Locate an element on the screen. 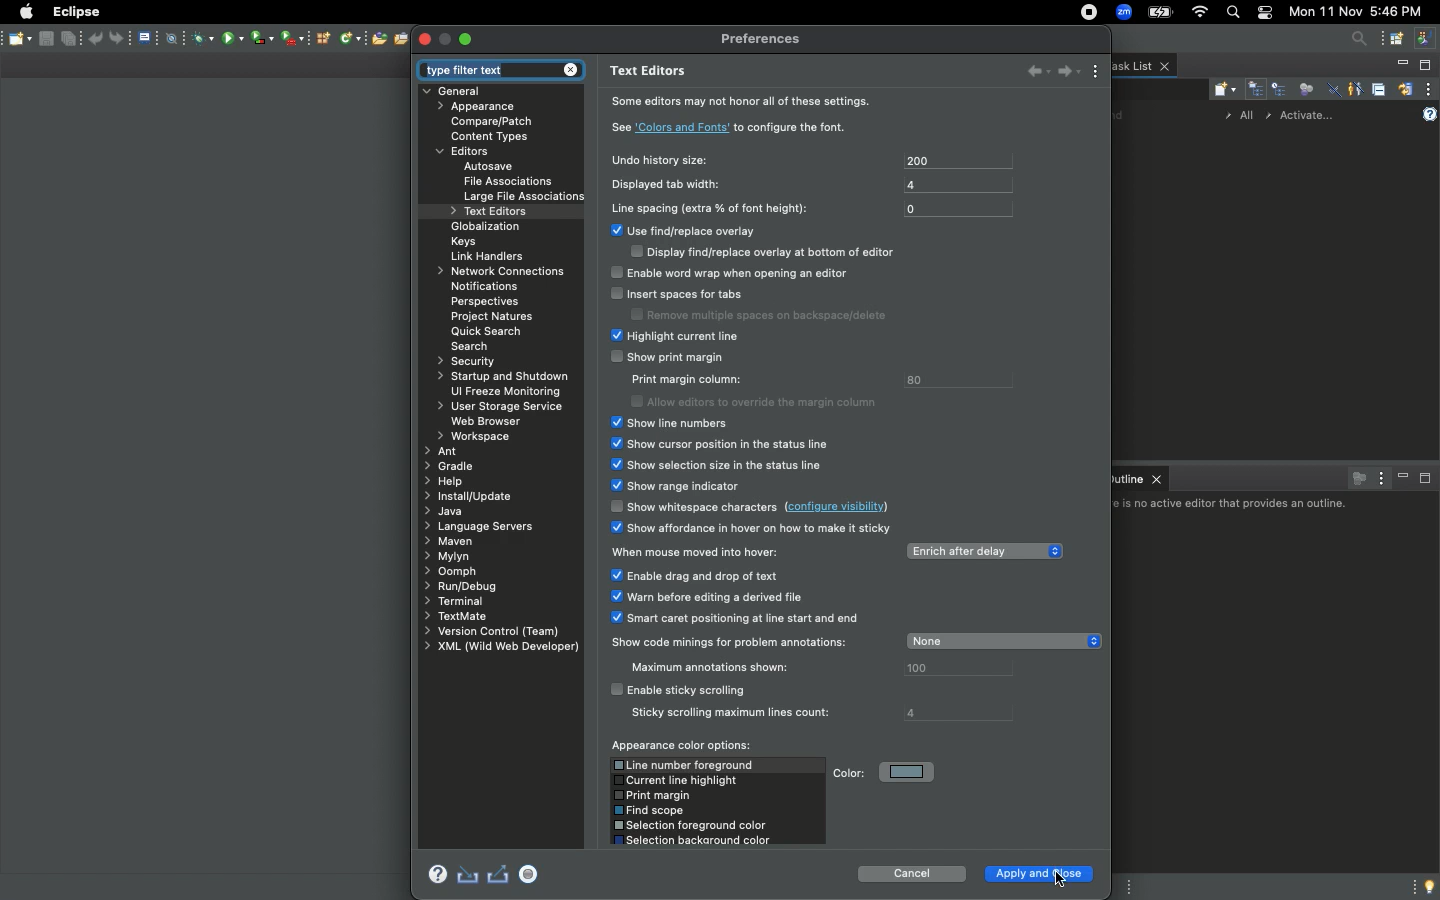 The image size is (1440, 900). Language servers  is located at coordinates (481, 526).